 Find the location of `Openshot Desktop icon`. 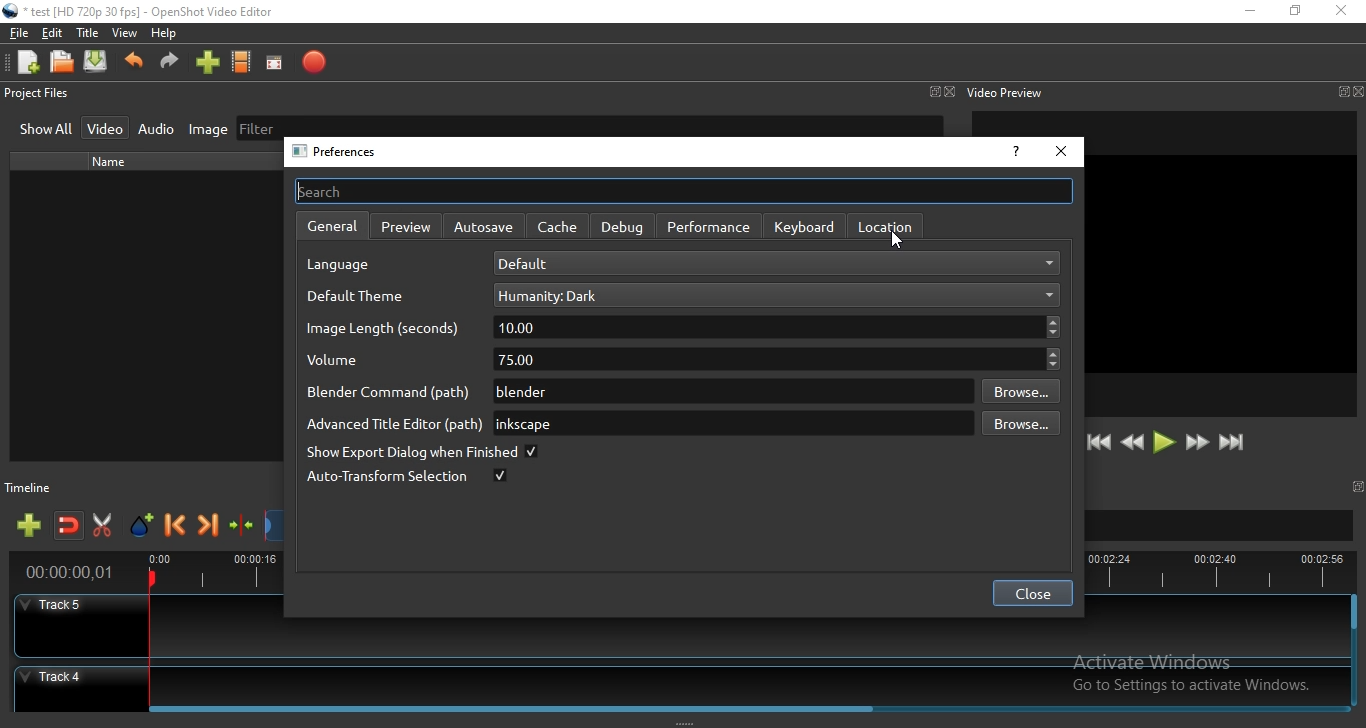

Openshot Desktop icon is located at coordinates (11, 11).